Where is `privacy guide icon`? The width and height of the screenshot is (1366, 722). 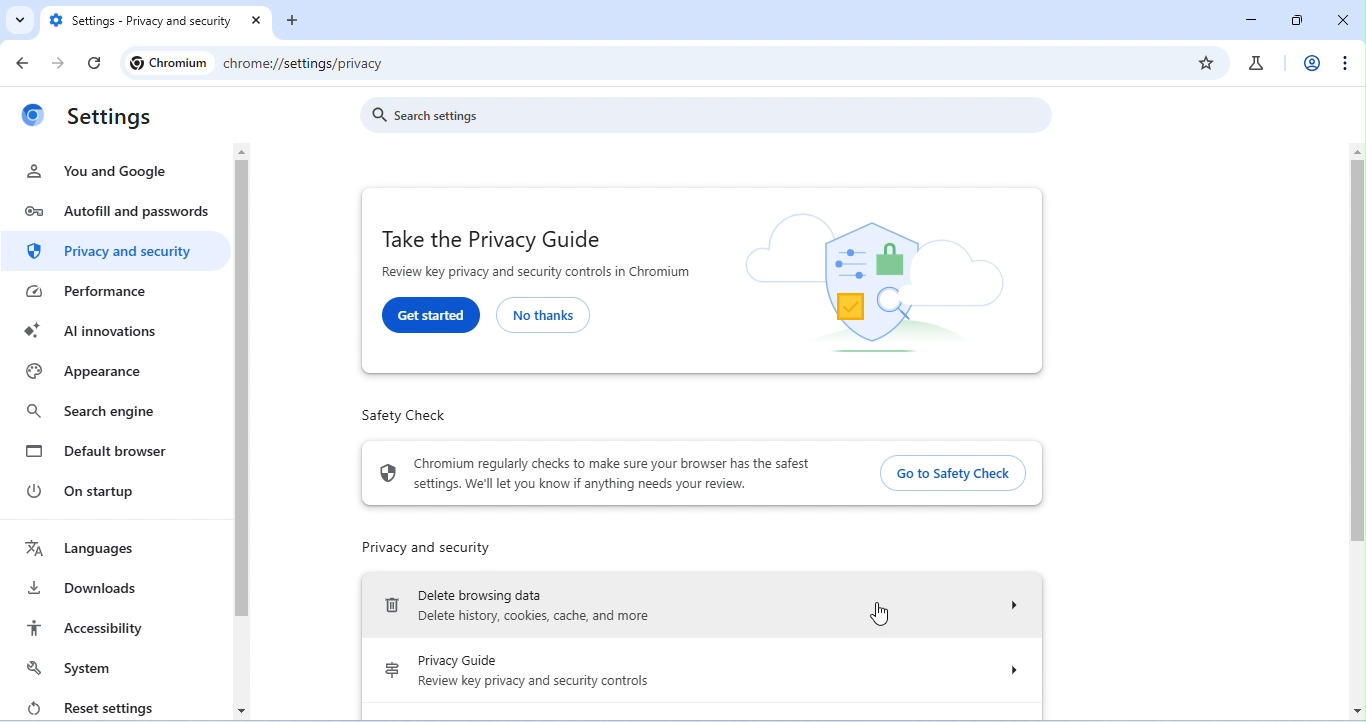 privacy guide icon is located at coordinates (390, 673).